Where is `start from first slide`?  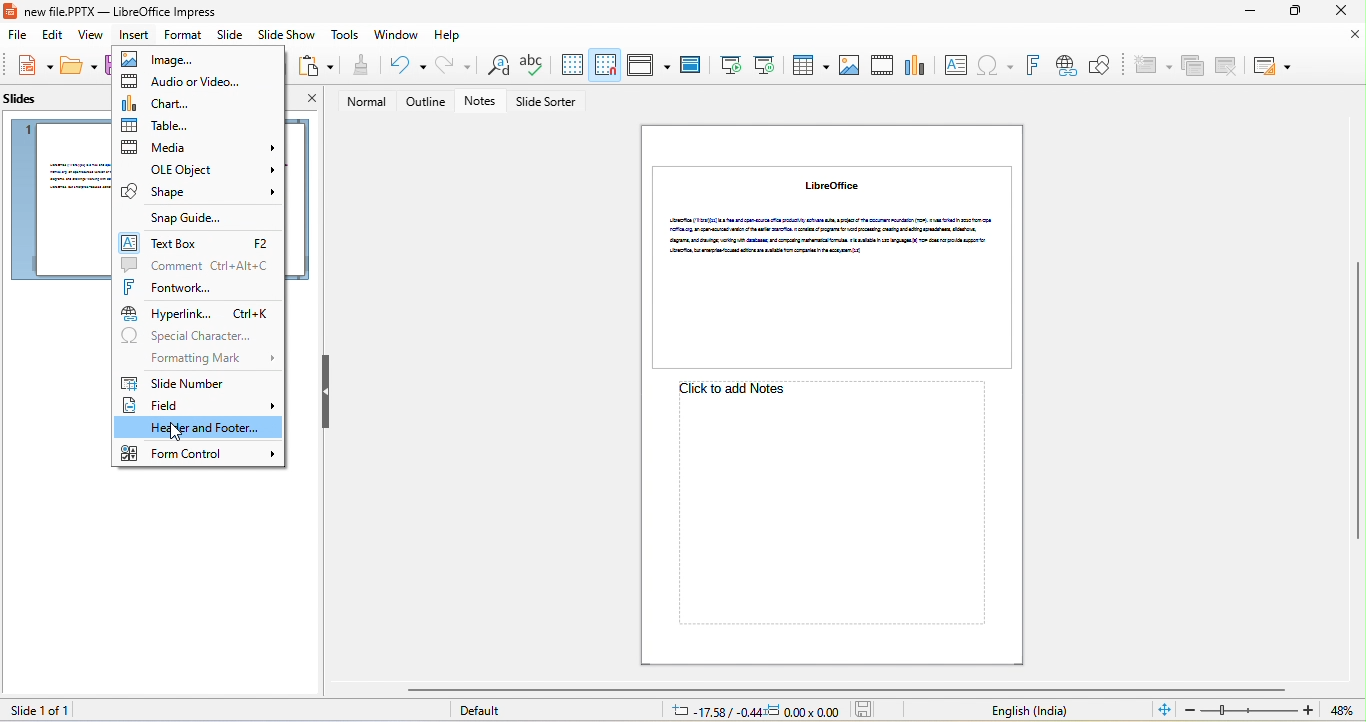 start from first slide is located at coordinates (729, 65).